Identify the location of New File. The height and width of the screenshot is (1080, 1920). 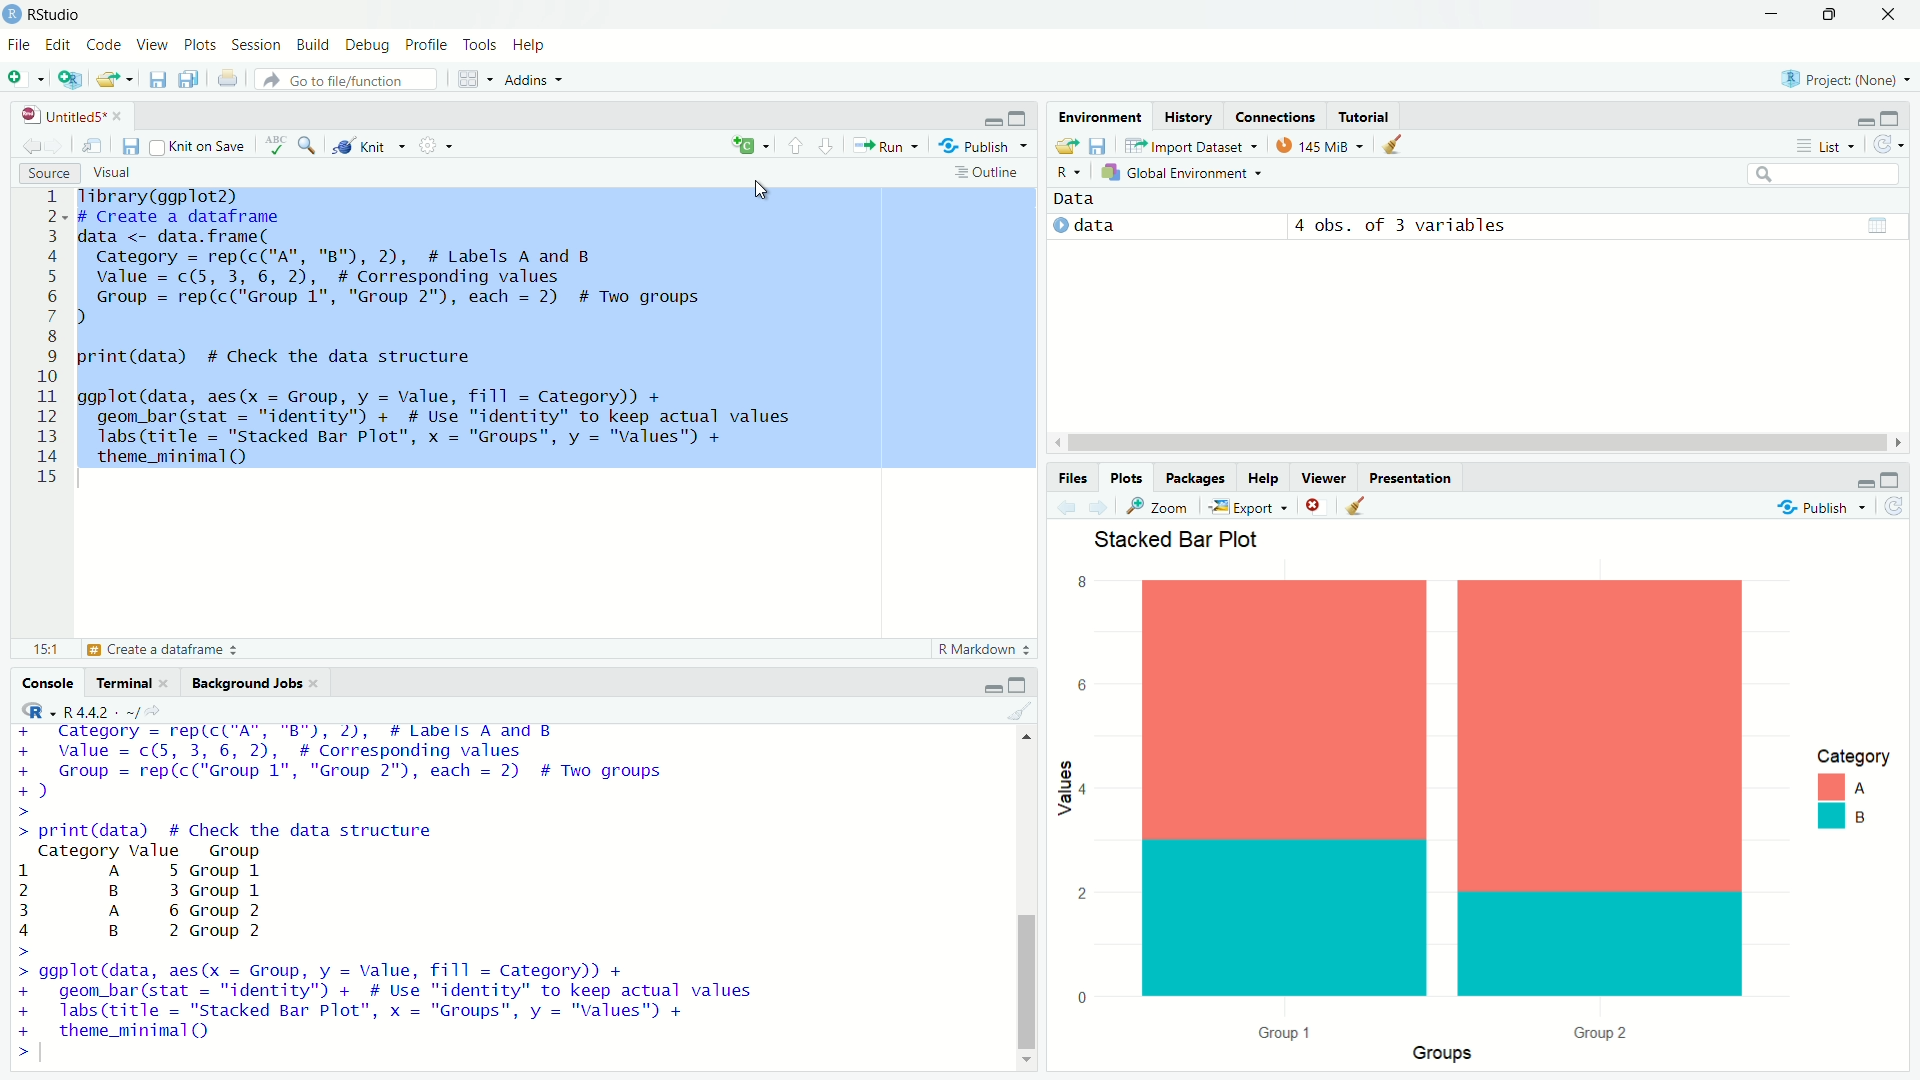
(28, 79).